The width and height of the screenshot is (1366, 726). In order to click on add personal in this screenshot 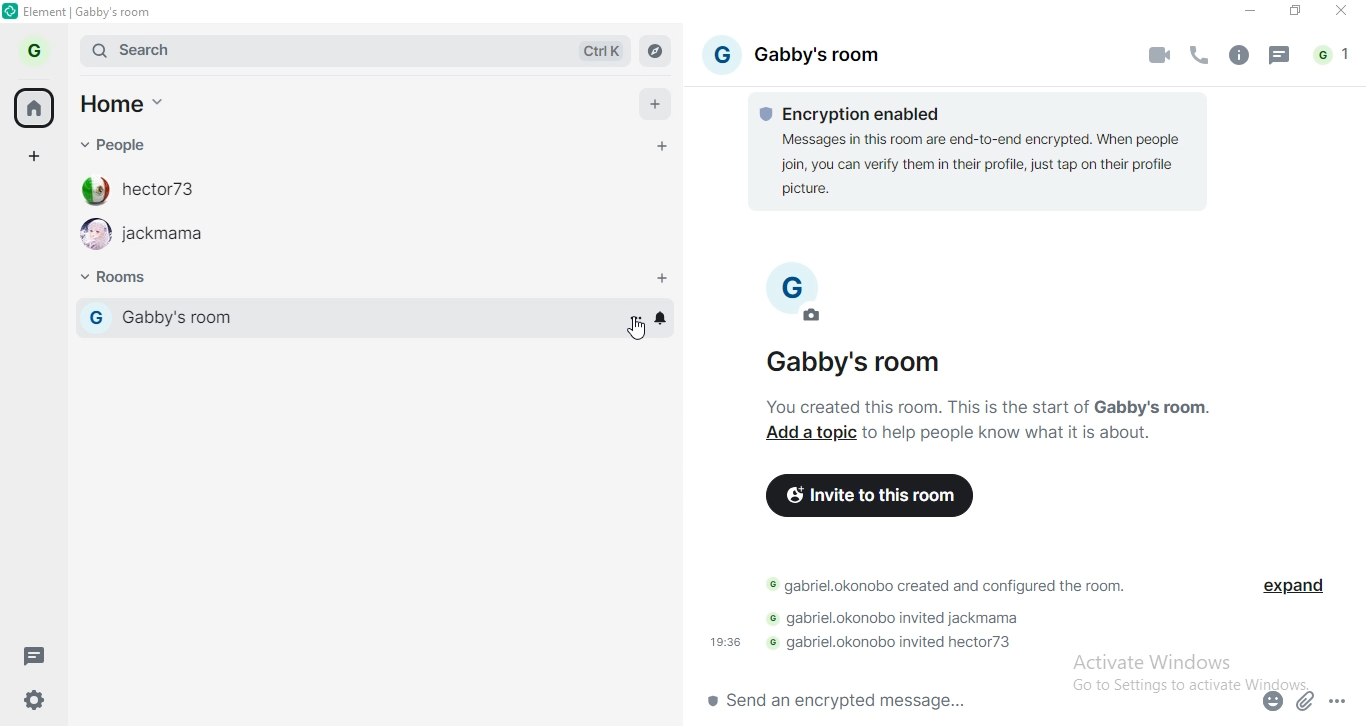, I will do `click(667, 150)`.